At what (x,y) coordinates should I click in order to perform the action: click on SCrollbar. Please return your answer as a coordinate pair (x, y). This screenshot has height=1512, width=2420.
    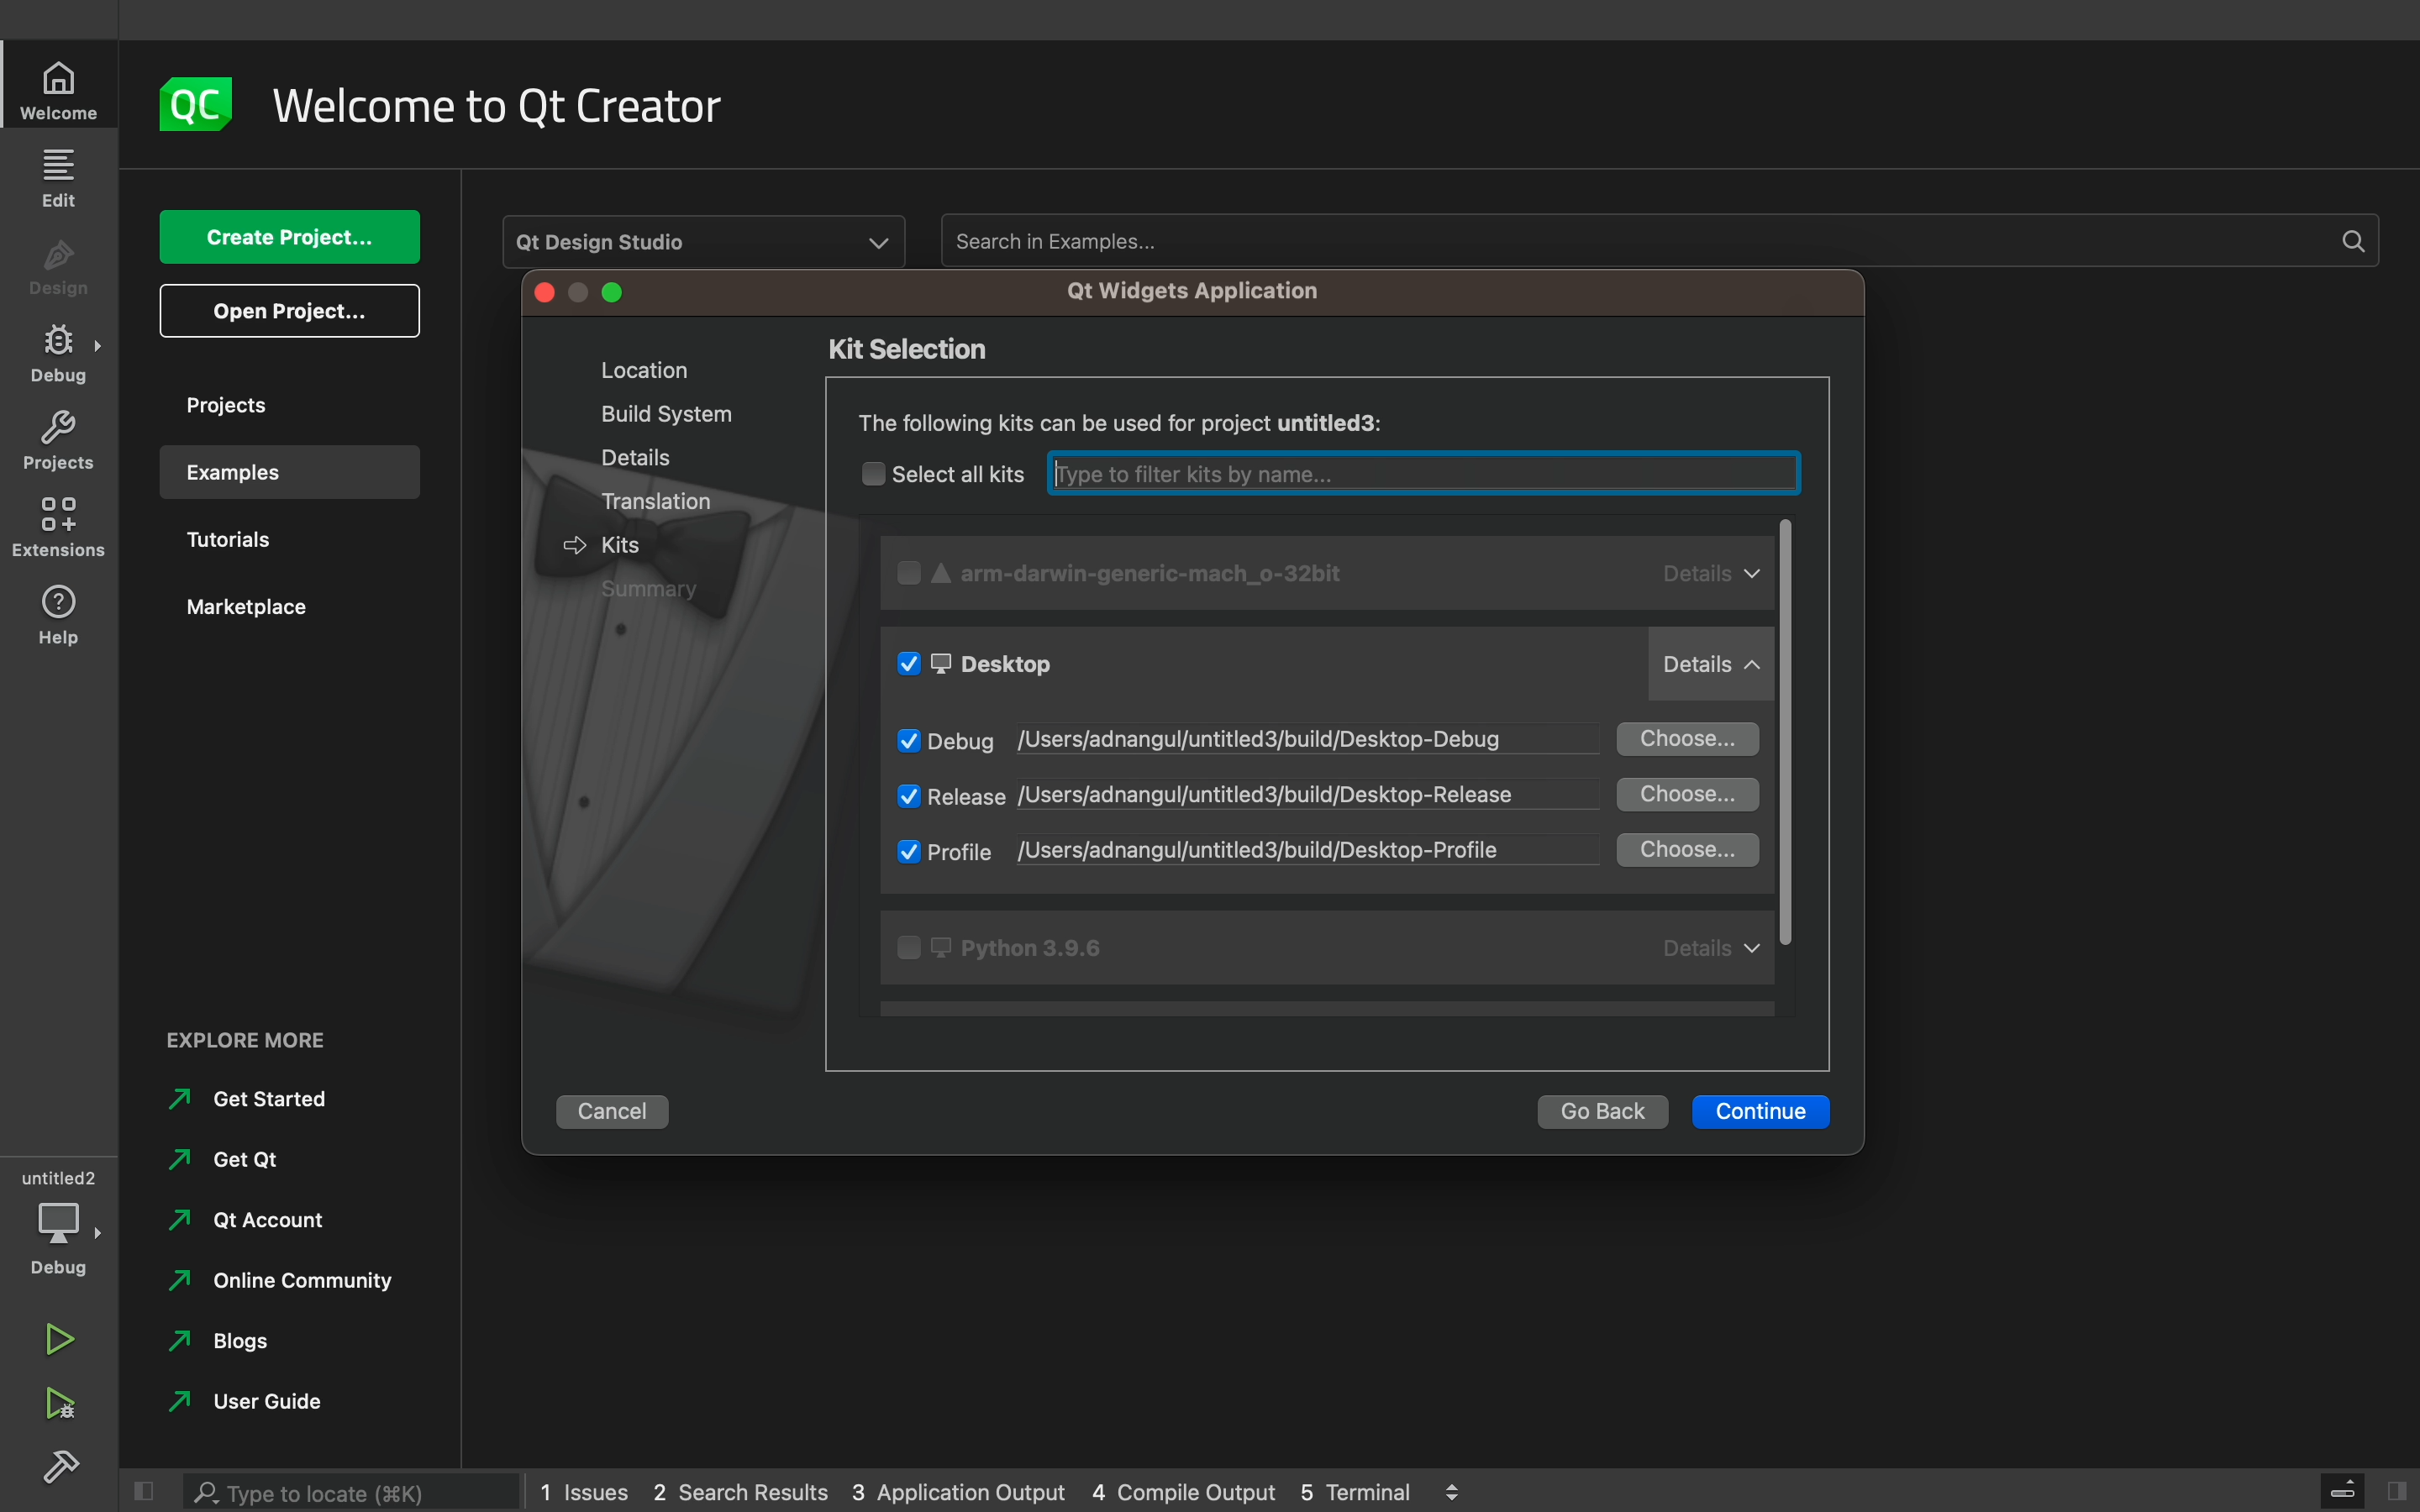
    Looking at the image, I should click on (1797, 752).